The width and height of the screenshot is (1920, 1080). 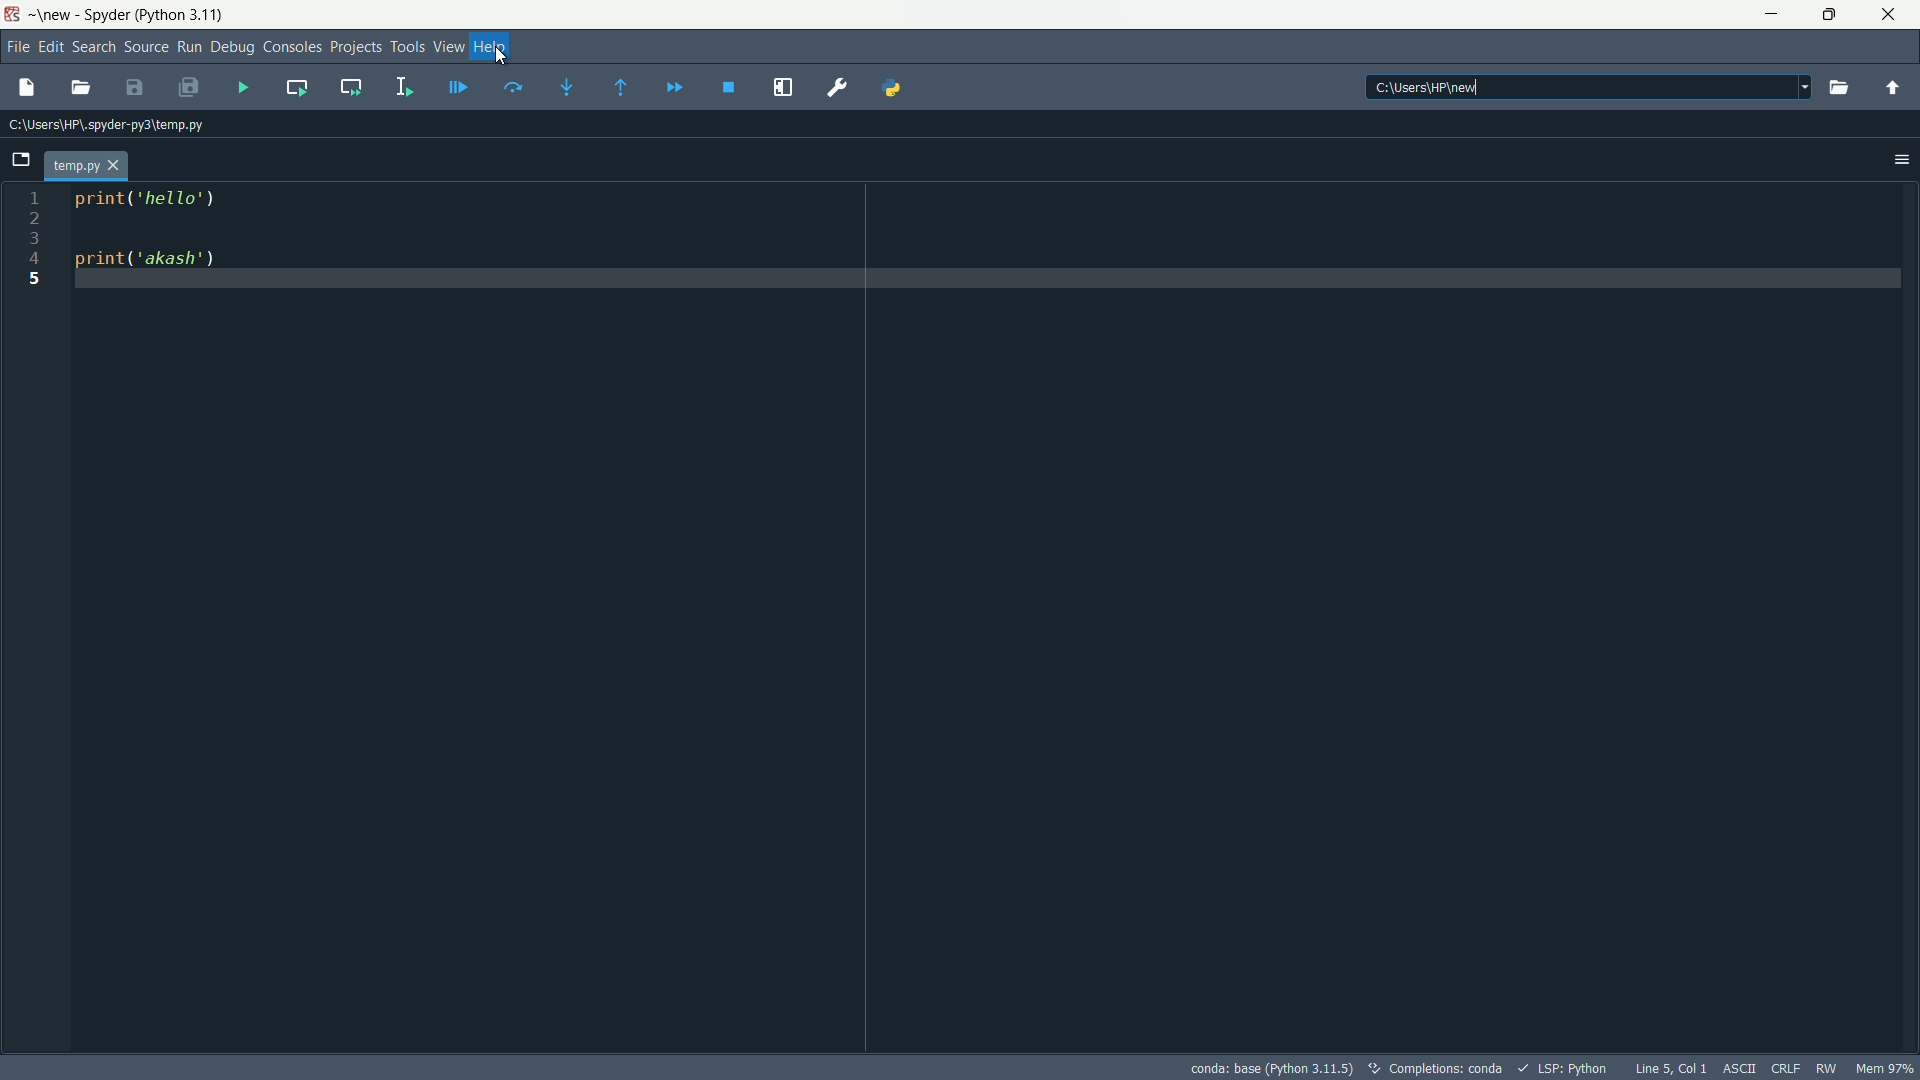 I want to click on PYTHONPATH manager, so click(x=896, y=87).